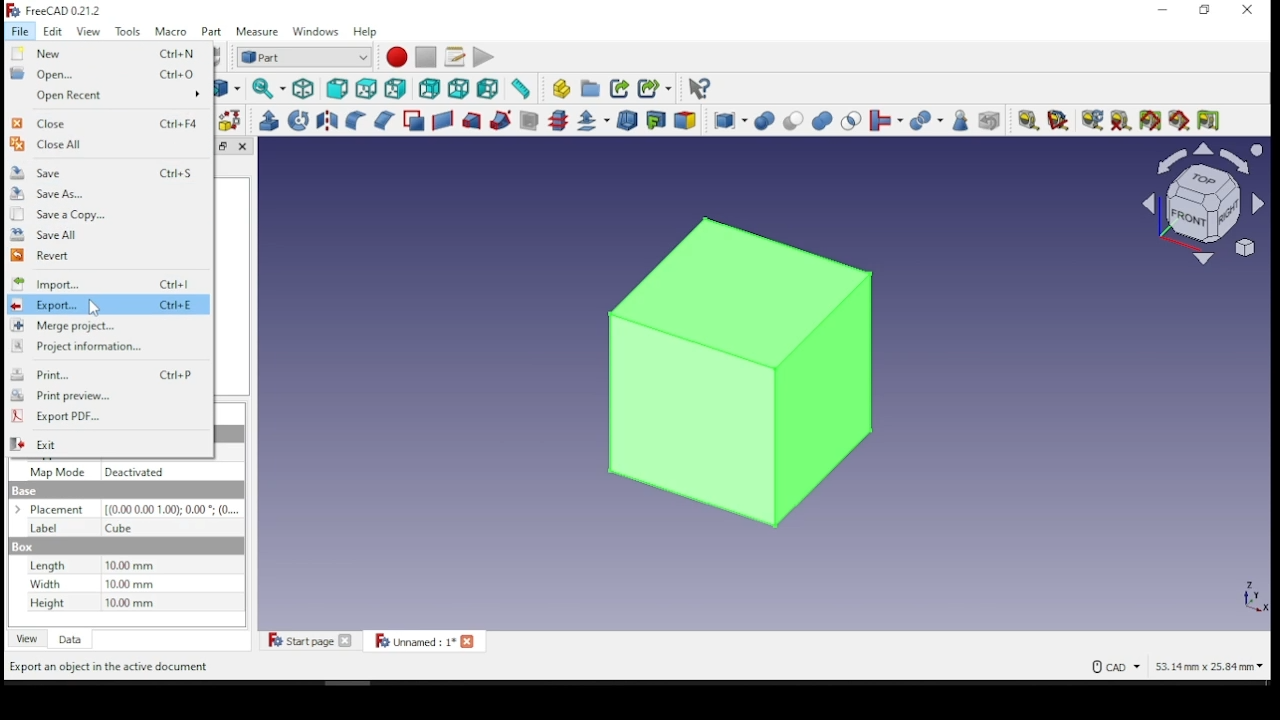 This screenshot has height=720, width=1280. What do you see at coordinates (113, 214) in the screenshot?
I see `save a copy` at bounding box center [113, 214].